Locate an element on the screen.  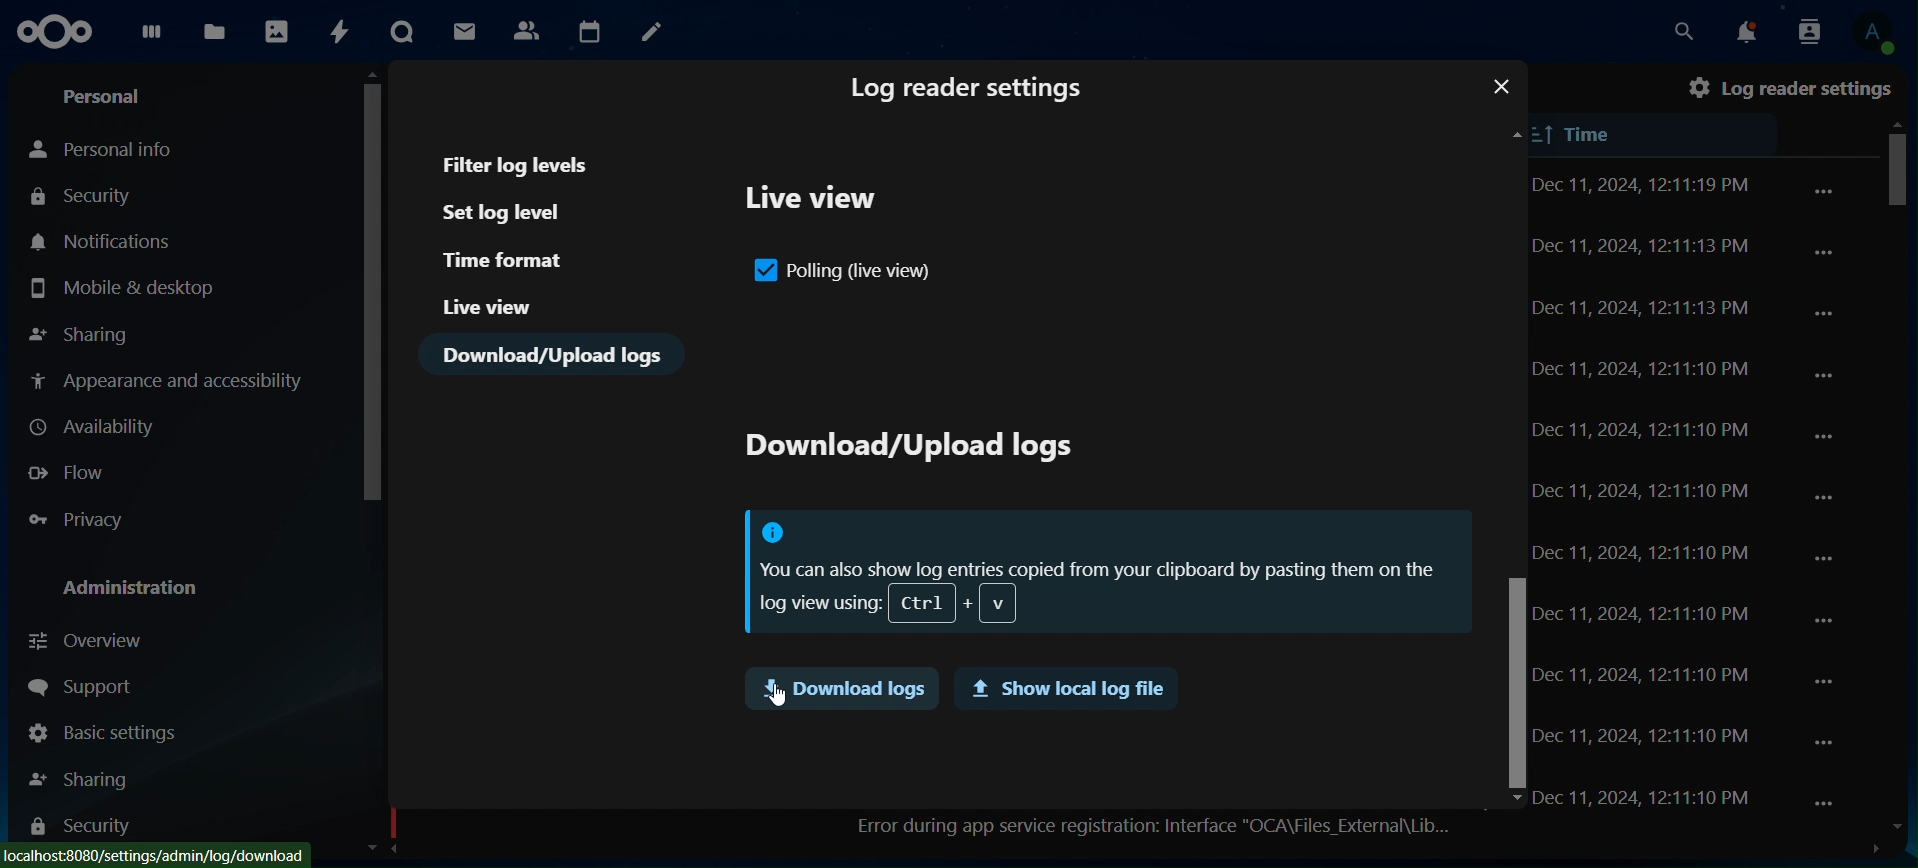
... is located at coordinates (1827, 501).